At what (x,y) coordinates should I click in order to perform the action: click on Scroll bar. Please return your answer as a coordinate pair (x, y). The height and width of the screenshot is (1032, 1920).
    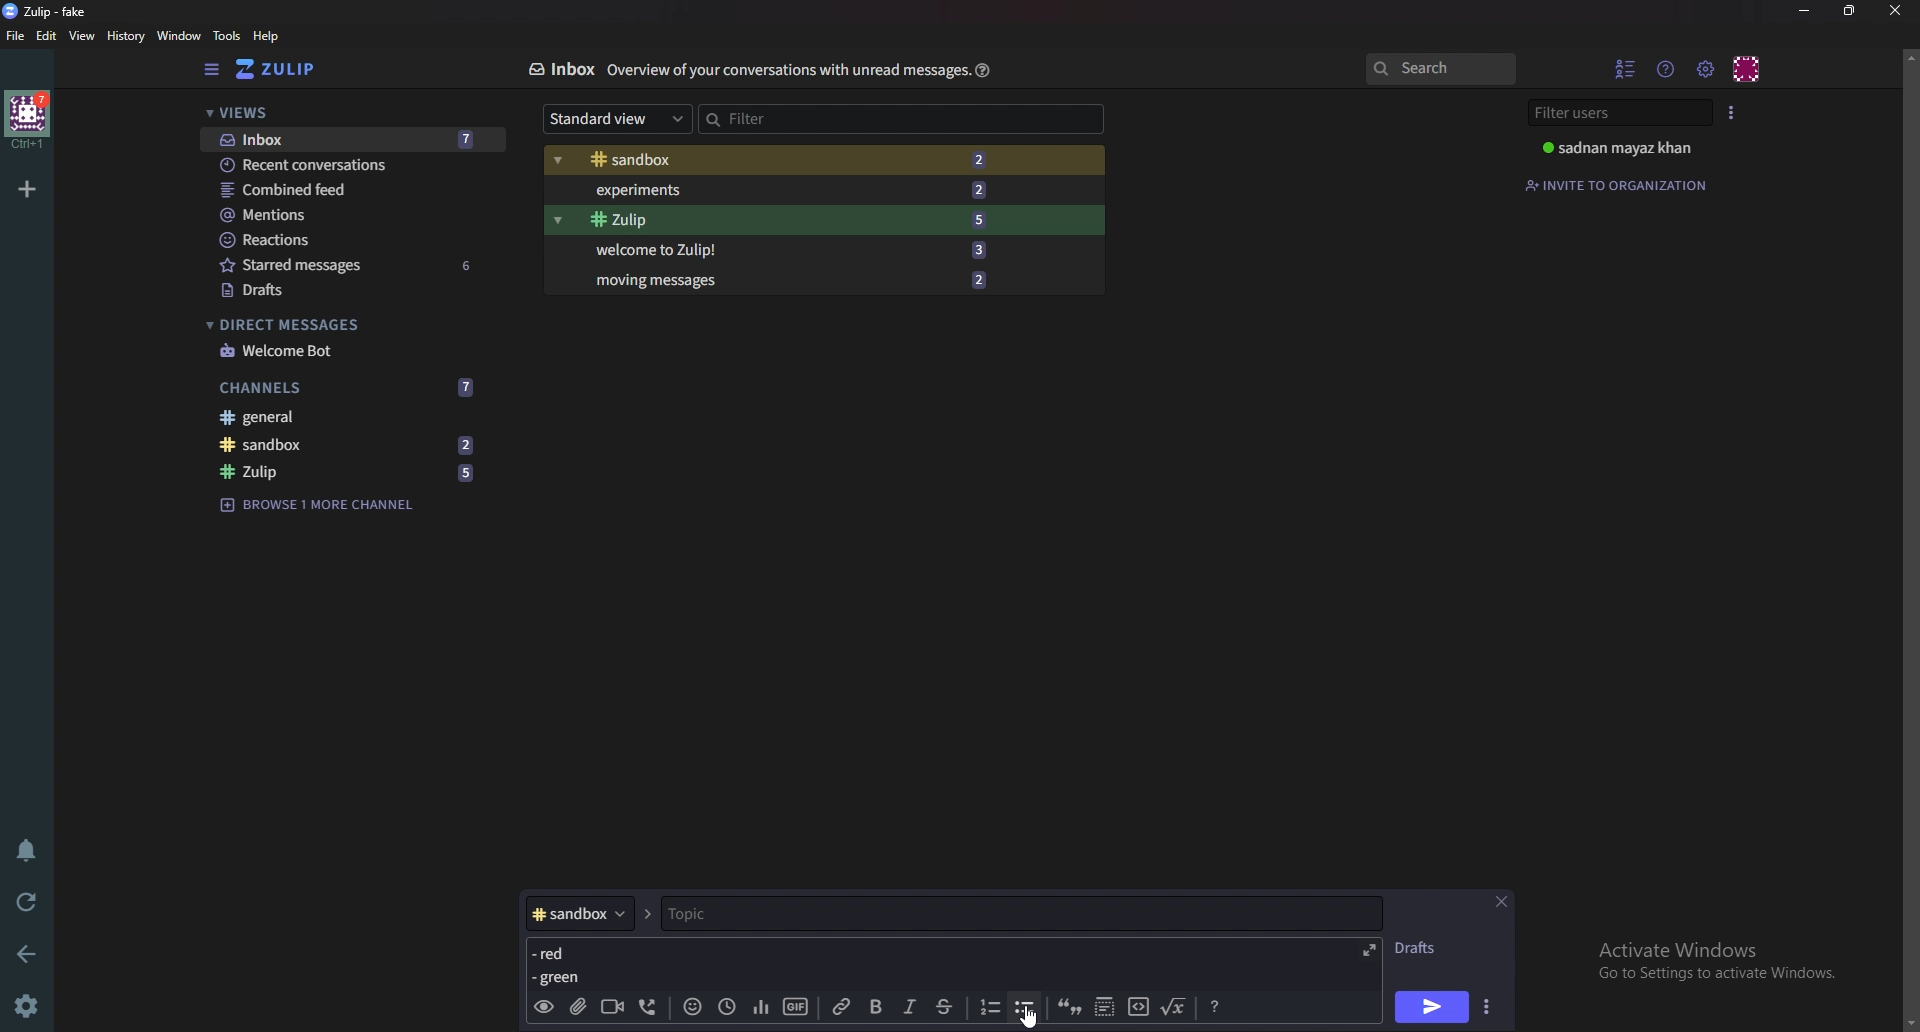
    Looking at the image, I should click on (1909, 539).